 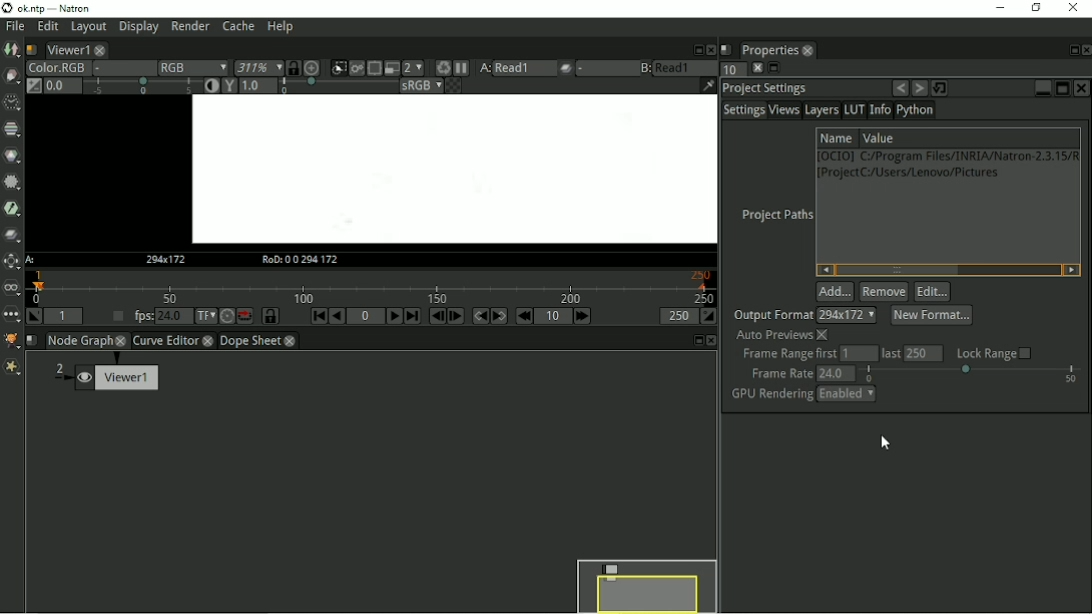 I want to click on Minimize, so click(x=998, y=7).